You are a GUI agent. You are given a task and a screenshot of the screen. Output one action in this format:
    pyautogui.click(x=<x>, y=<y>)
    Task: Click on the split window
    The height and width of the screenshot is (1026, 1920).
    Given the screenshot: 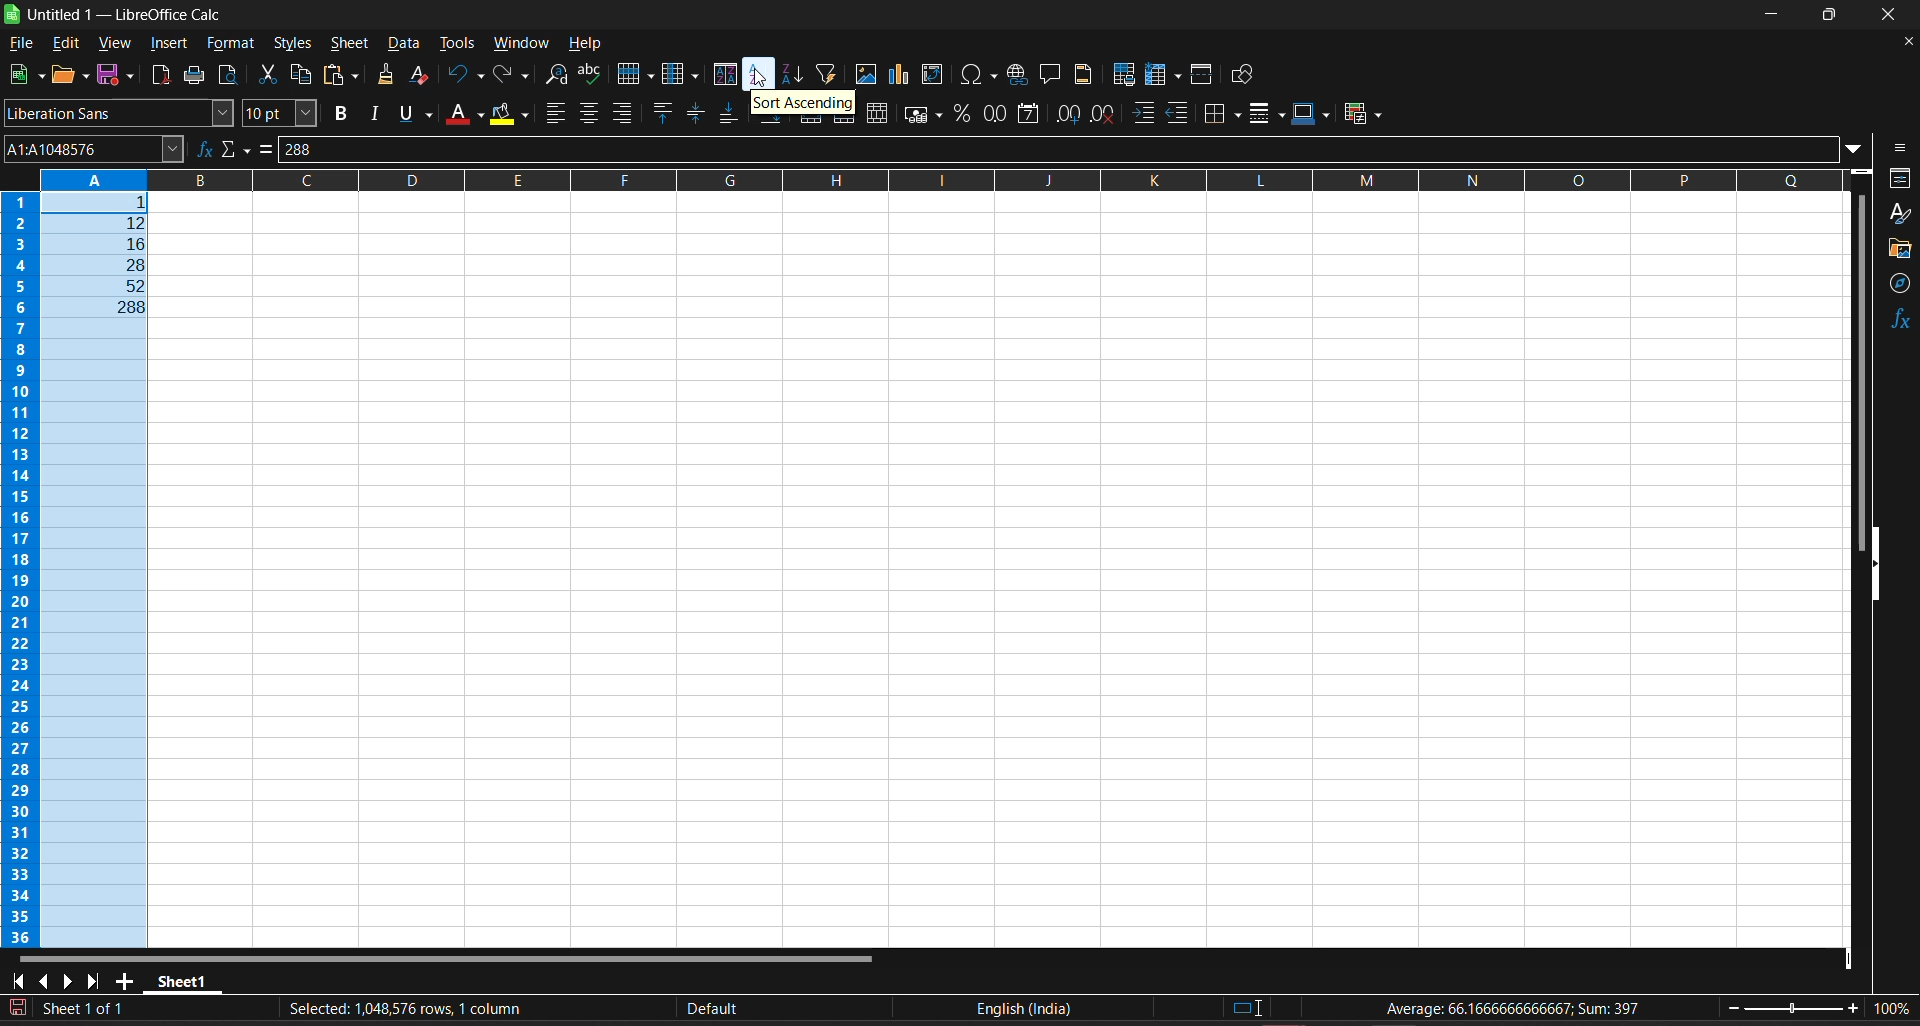 What is the action you would take?
    pyautogui.click(x=1203, y=75)
    